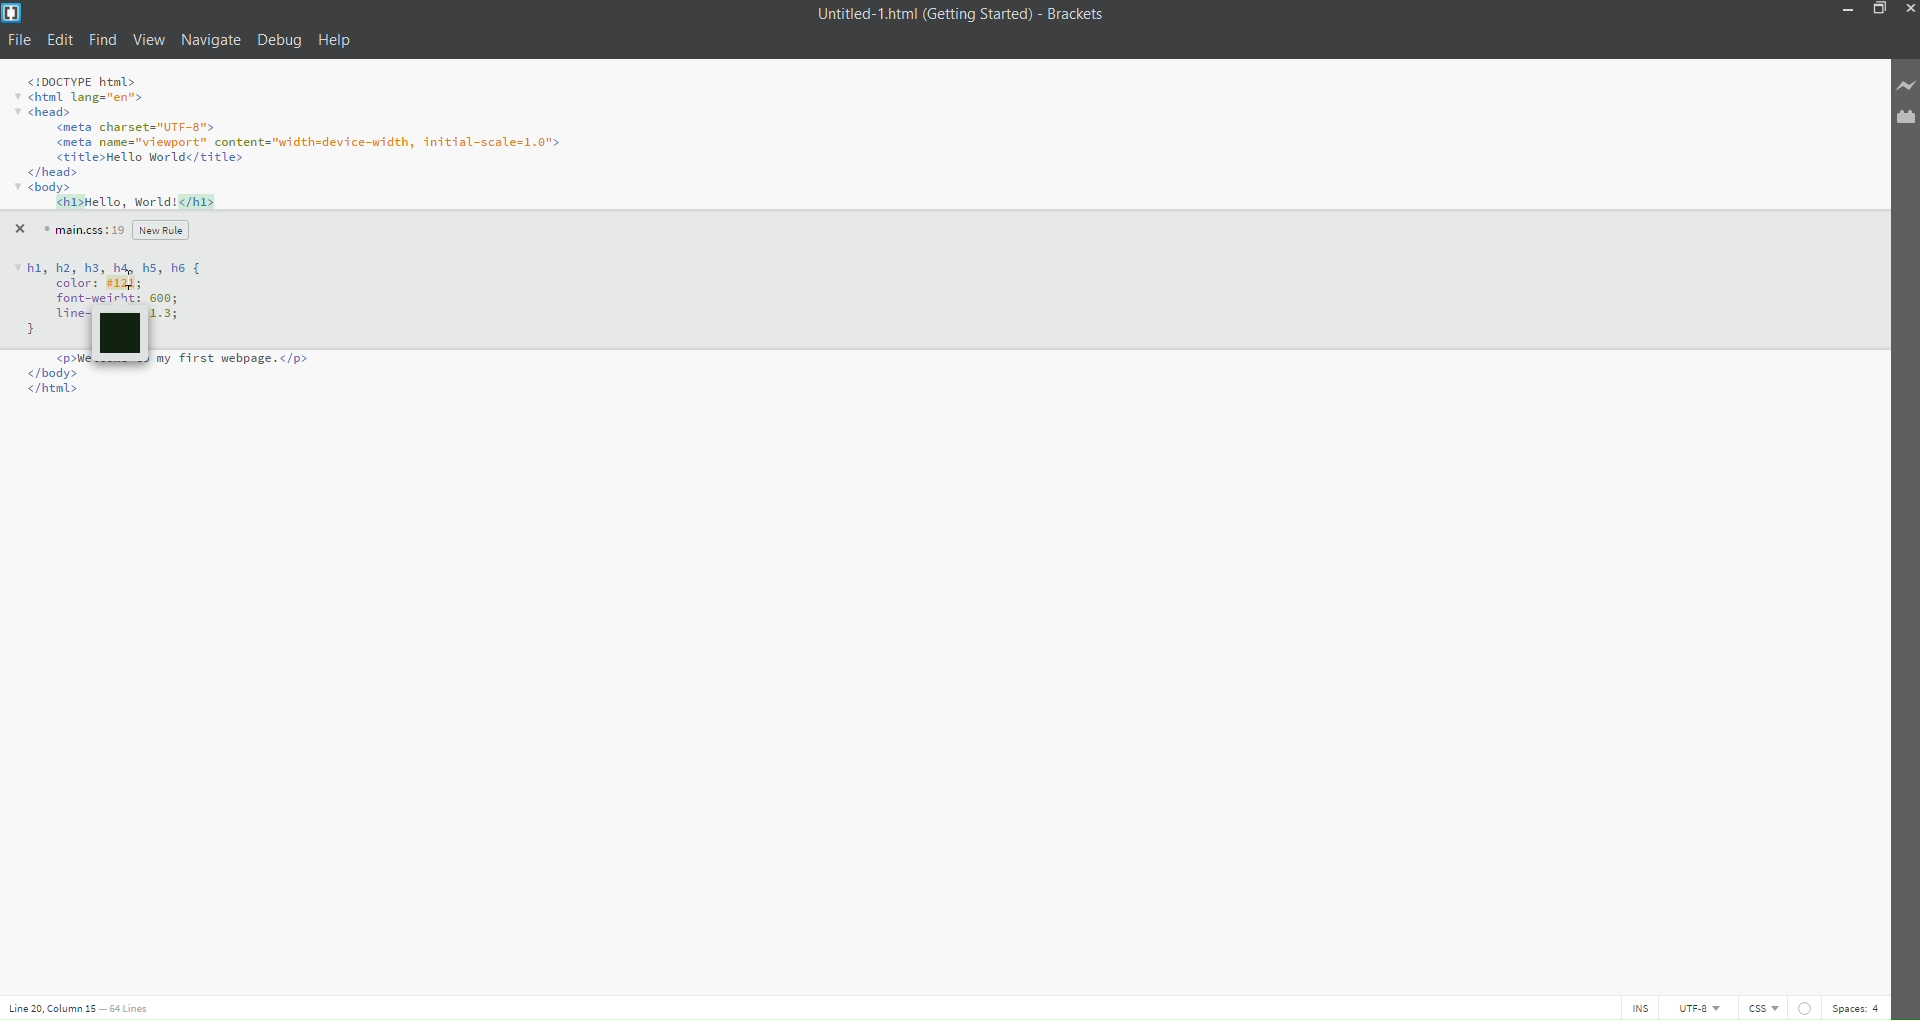 This screenshot has height=1020, width=1920. I want to click on main.css, so click(81, 229).